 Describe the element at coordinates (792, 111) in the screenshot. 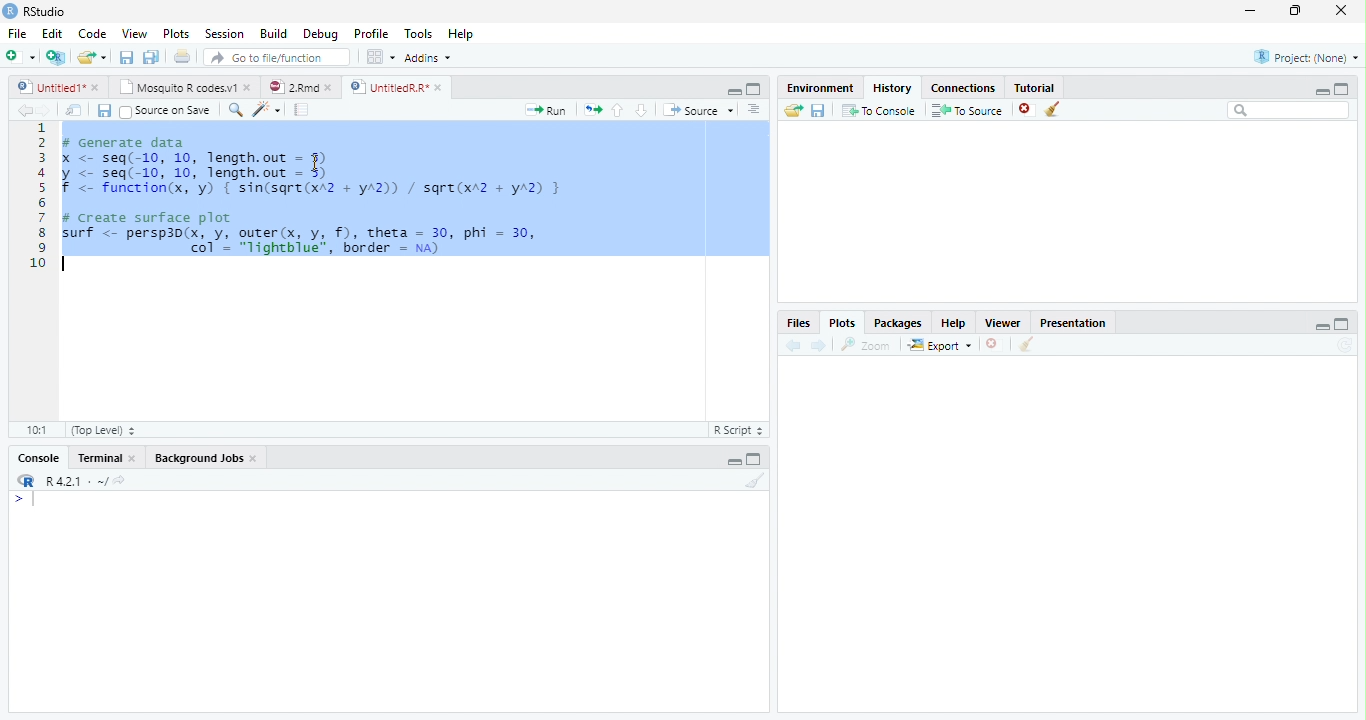

I see `Load history from an existing file` at that location.